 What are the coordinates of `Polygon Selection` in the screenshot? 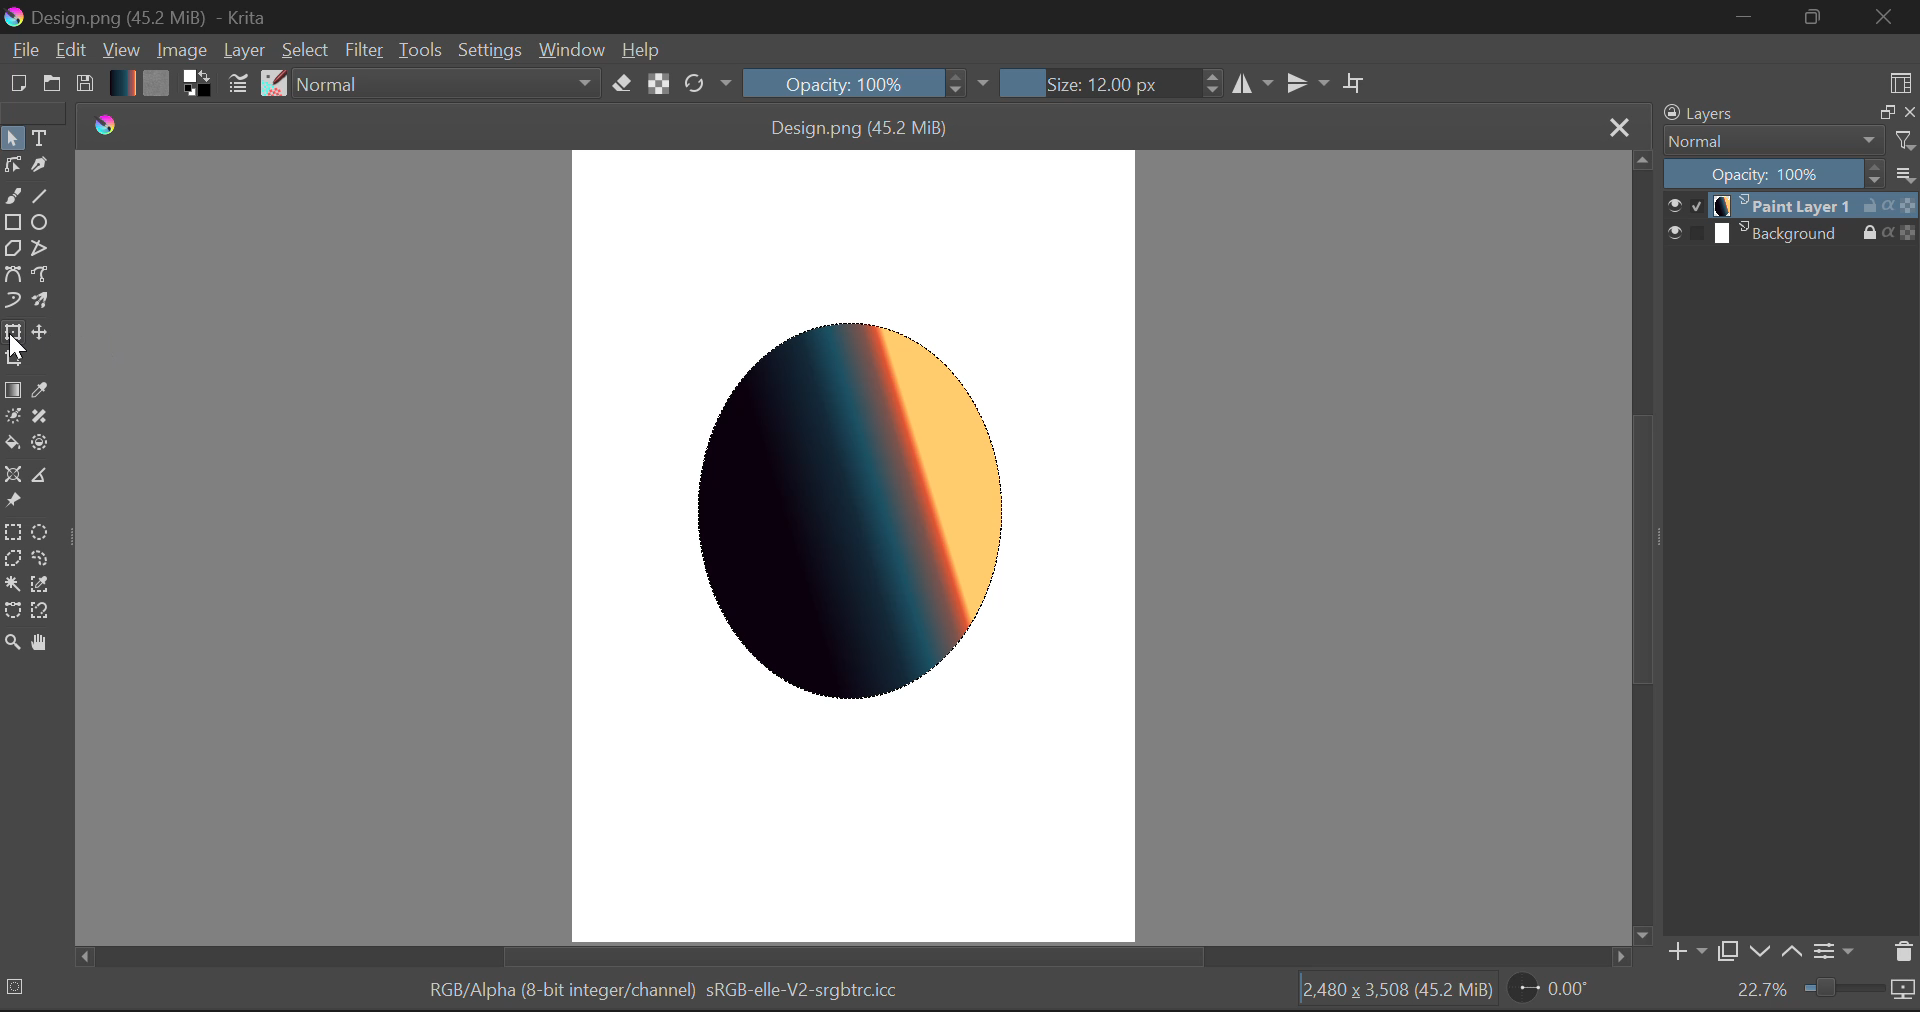 It's located at (12, 559).